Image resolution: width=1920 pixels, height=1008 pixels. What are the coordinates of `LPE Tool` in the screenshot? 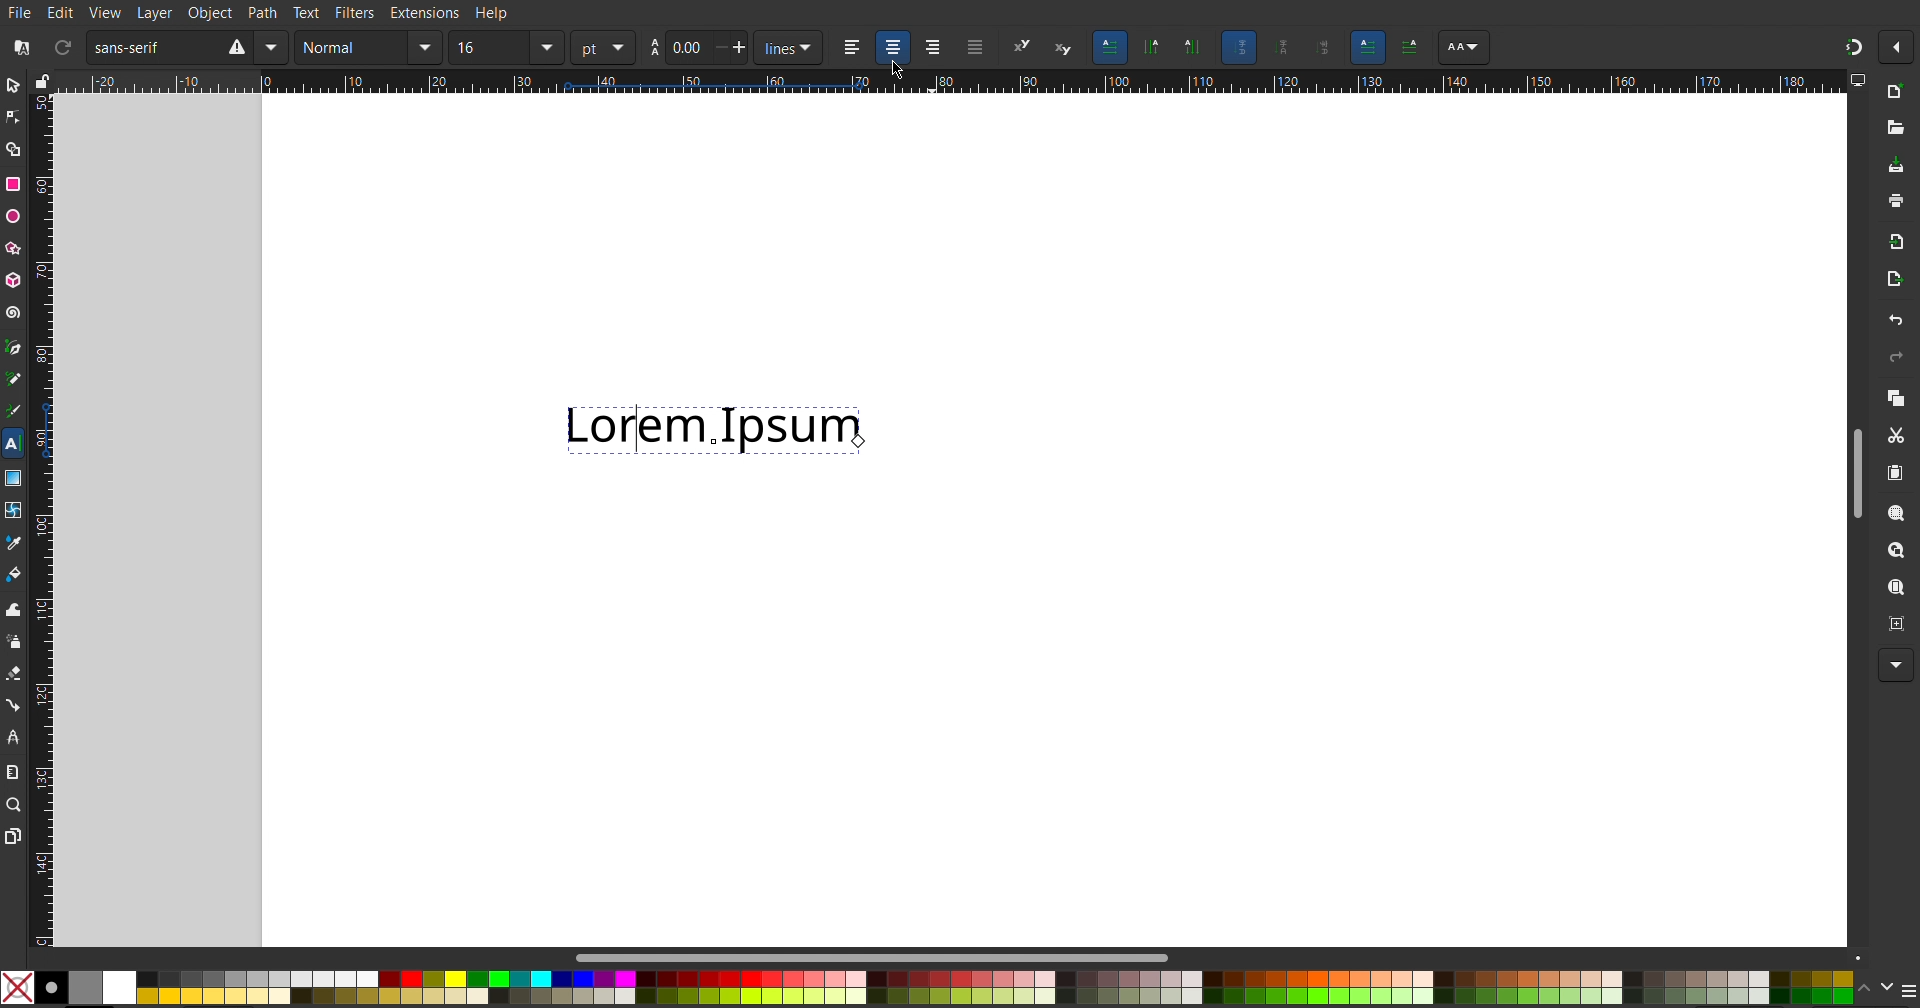 It's located at (17, 738).